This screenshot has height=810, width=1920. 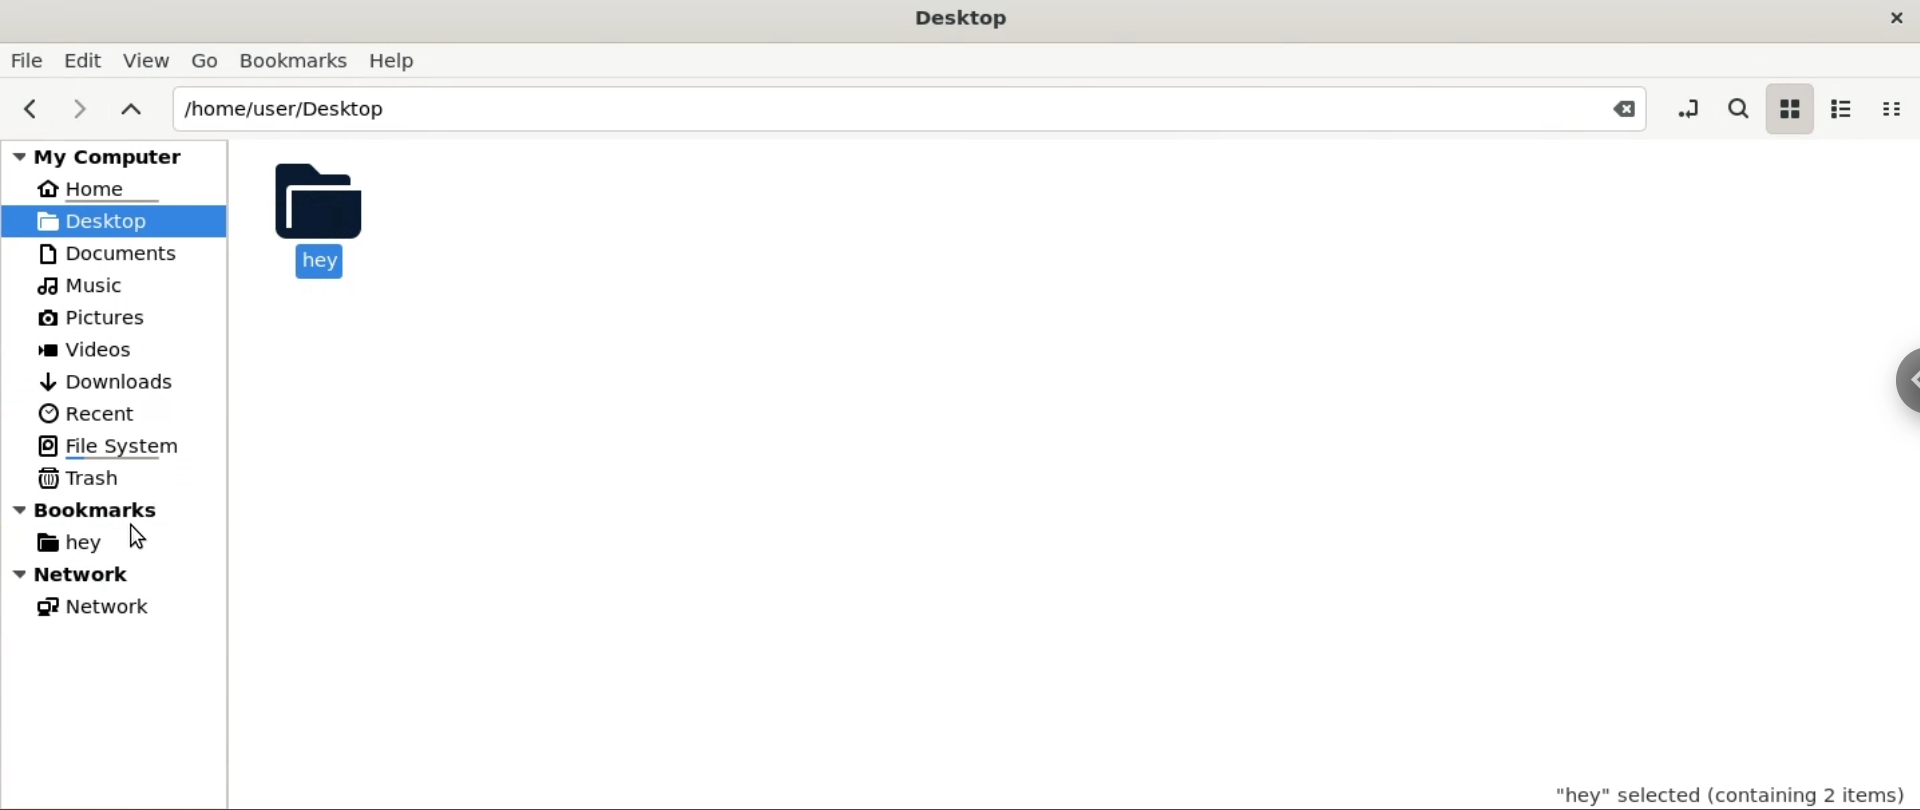 What do you see at coordinates (124, 513) in the screenshot?
I see `bookmarks` at bounding box center [124, 513].